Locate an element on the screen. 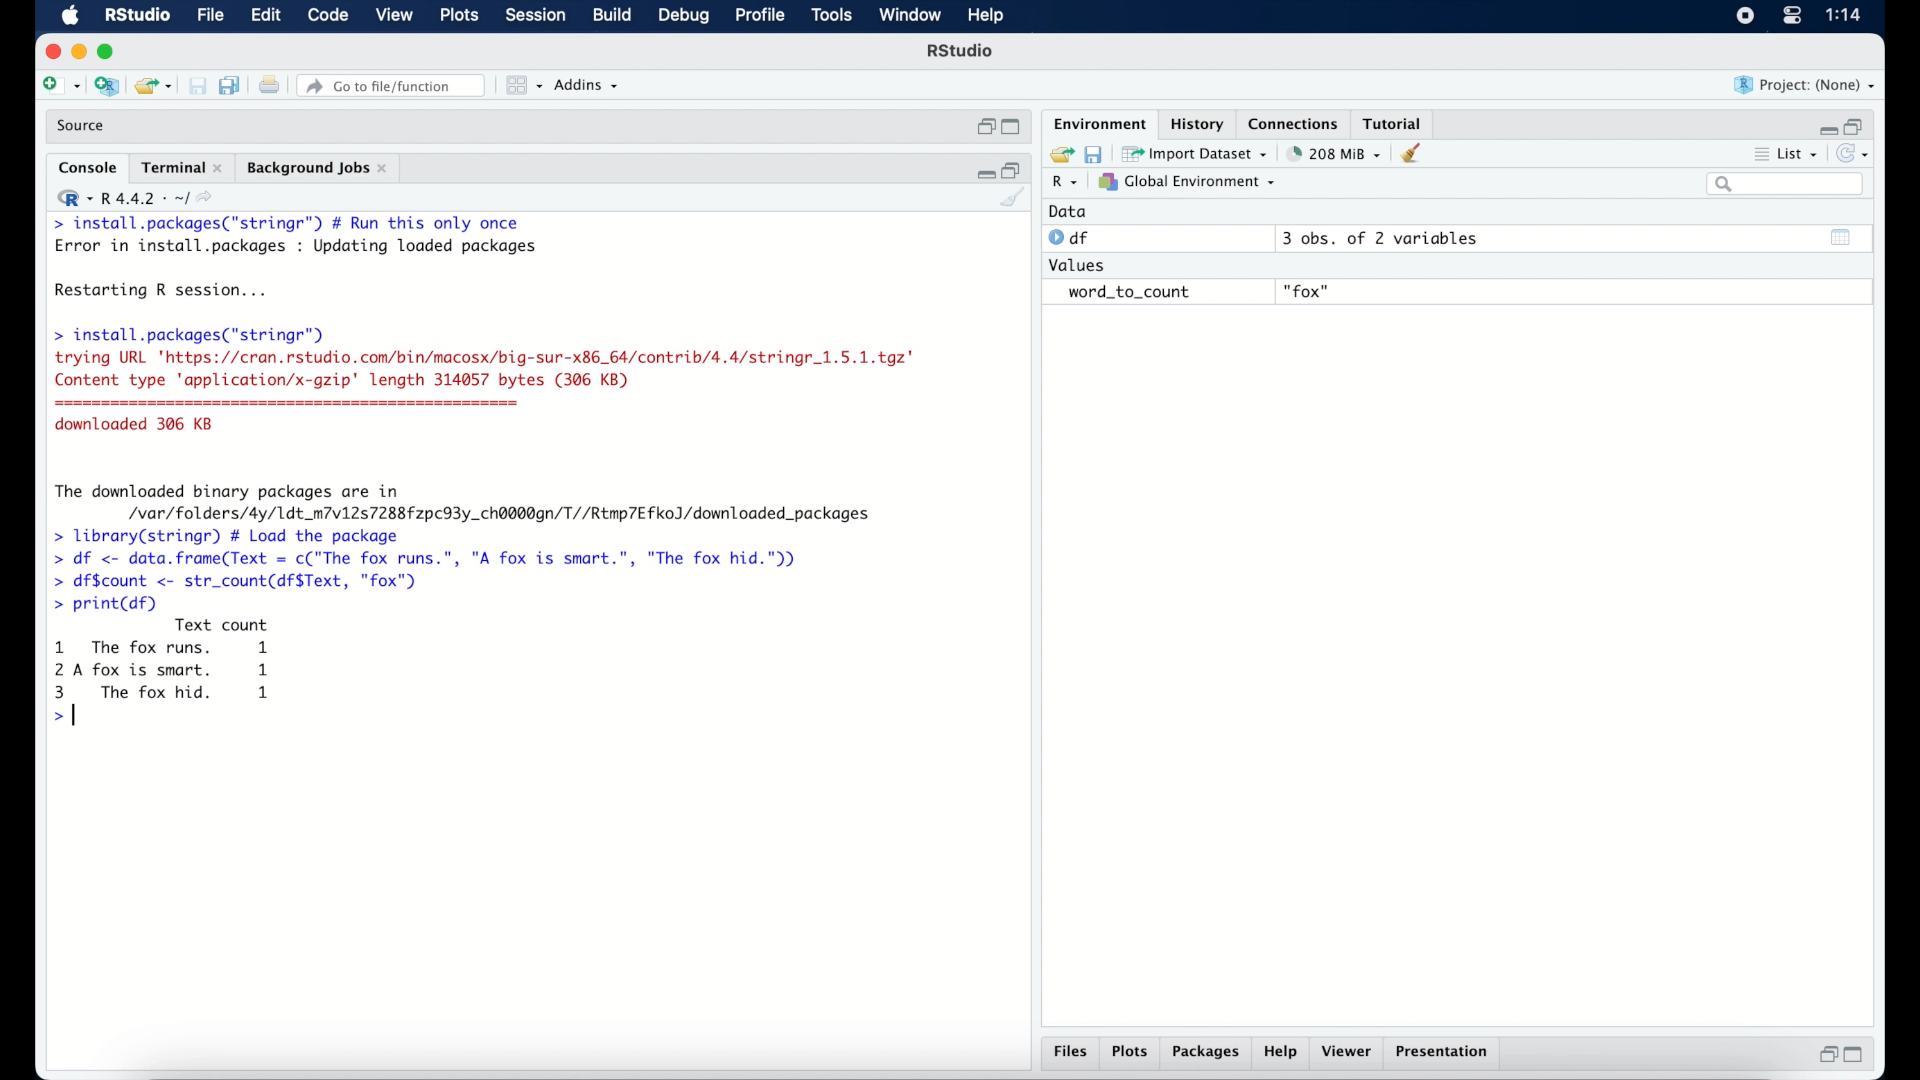  minimize is located at coordinates (983, 171).